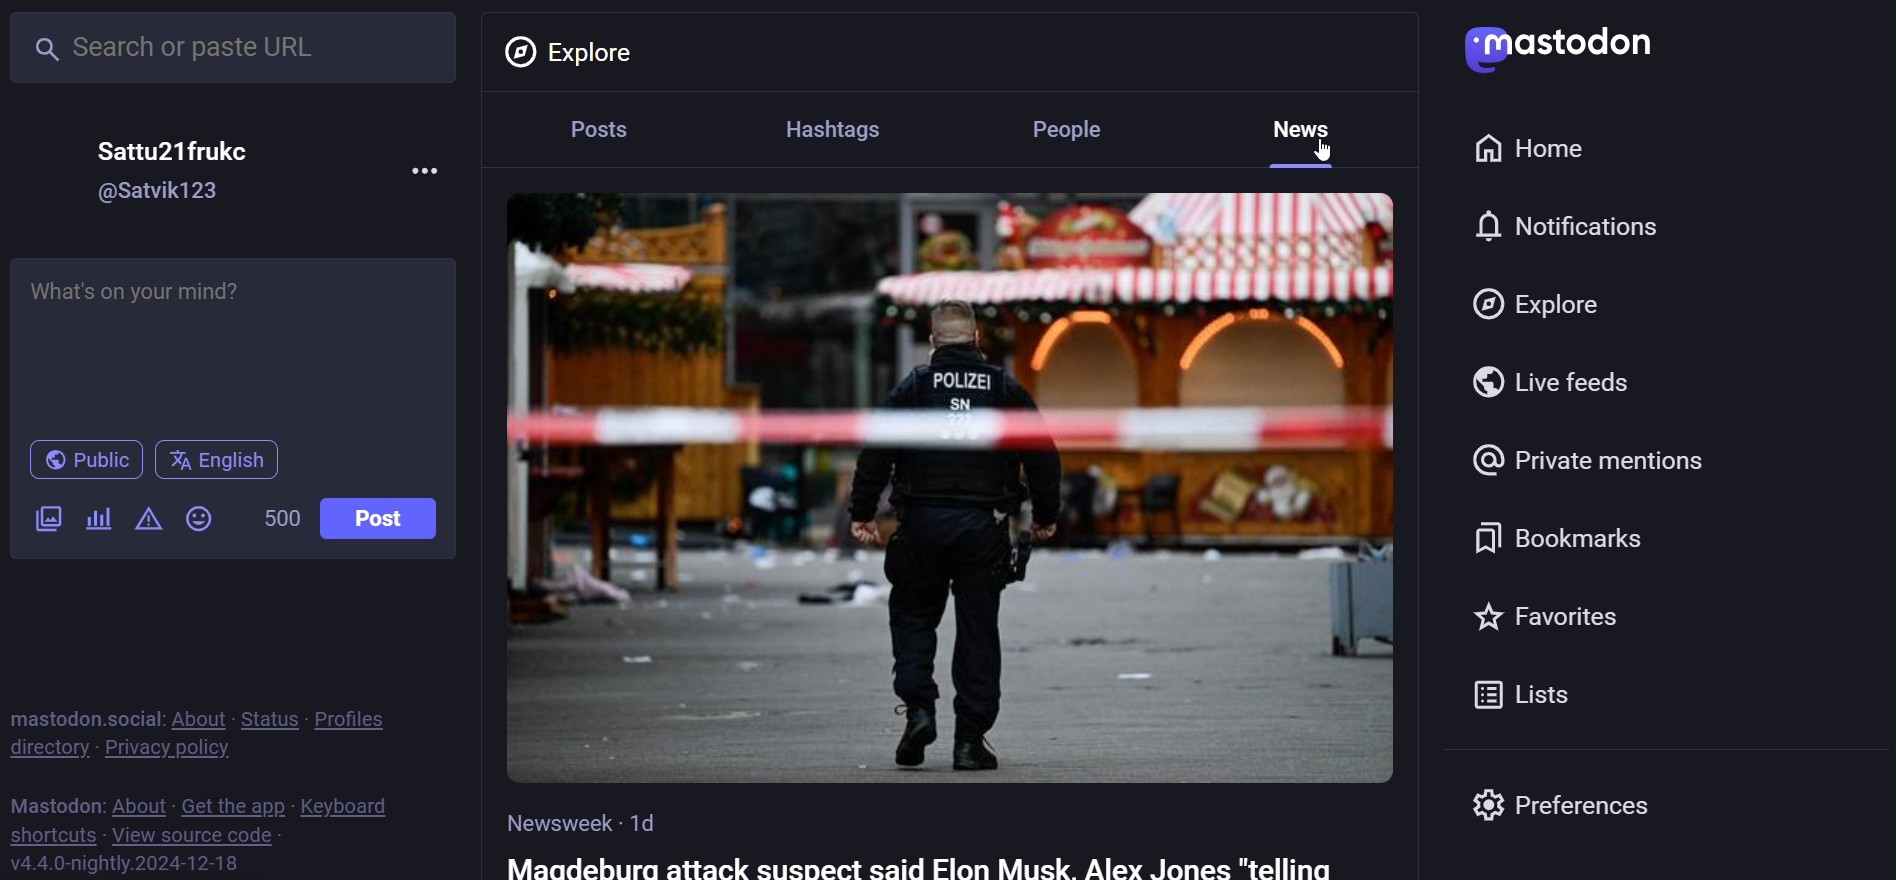  What do you see at coordinates (948, 486) in the screenshot?
I see `image` at bounding box center [948, 486].